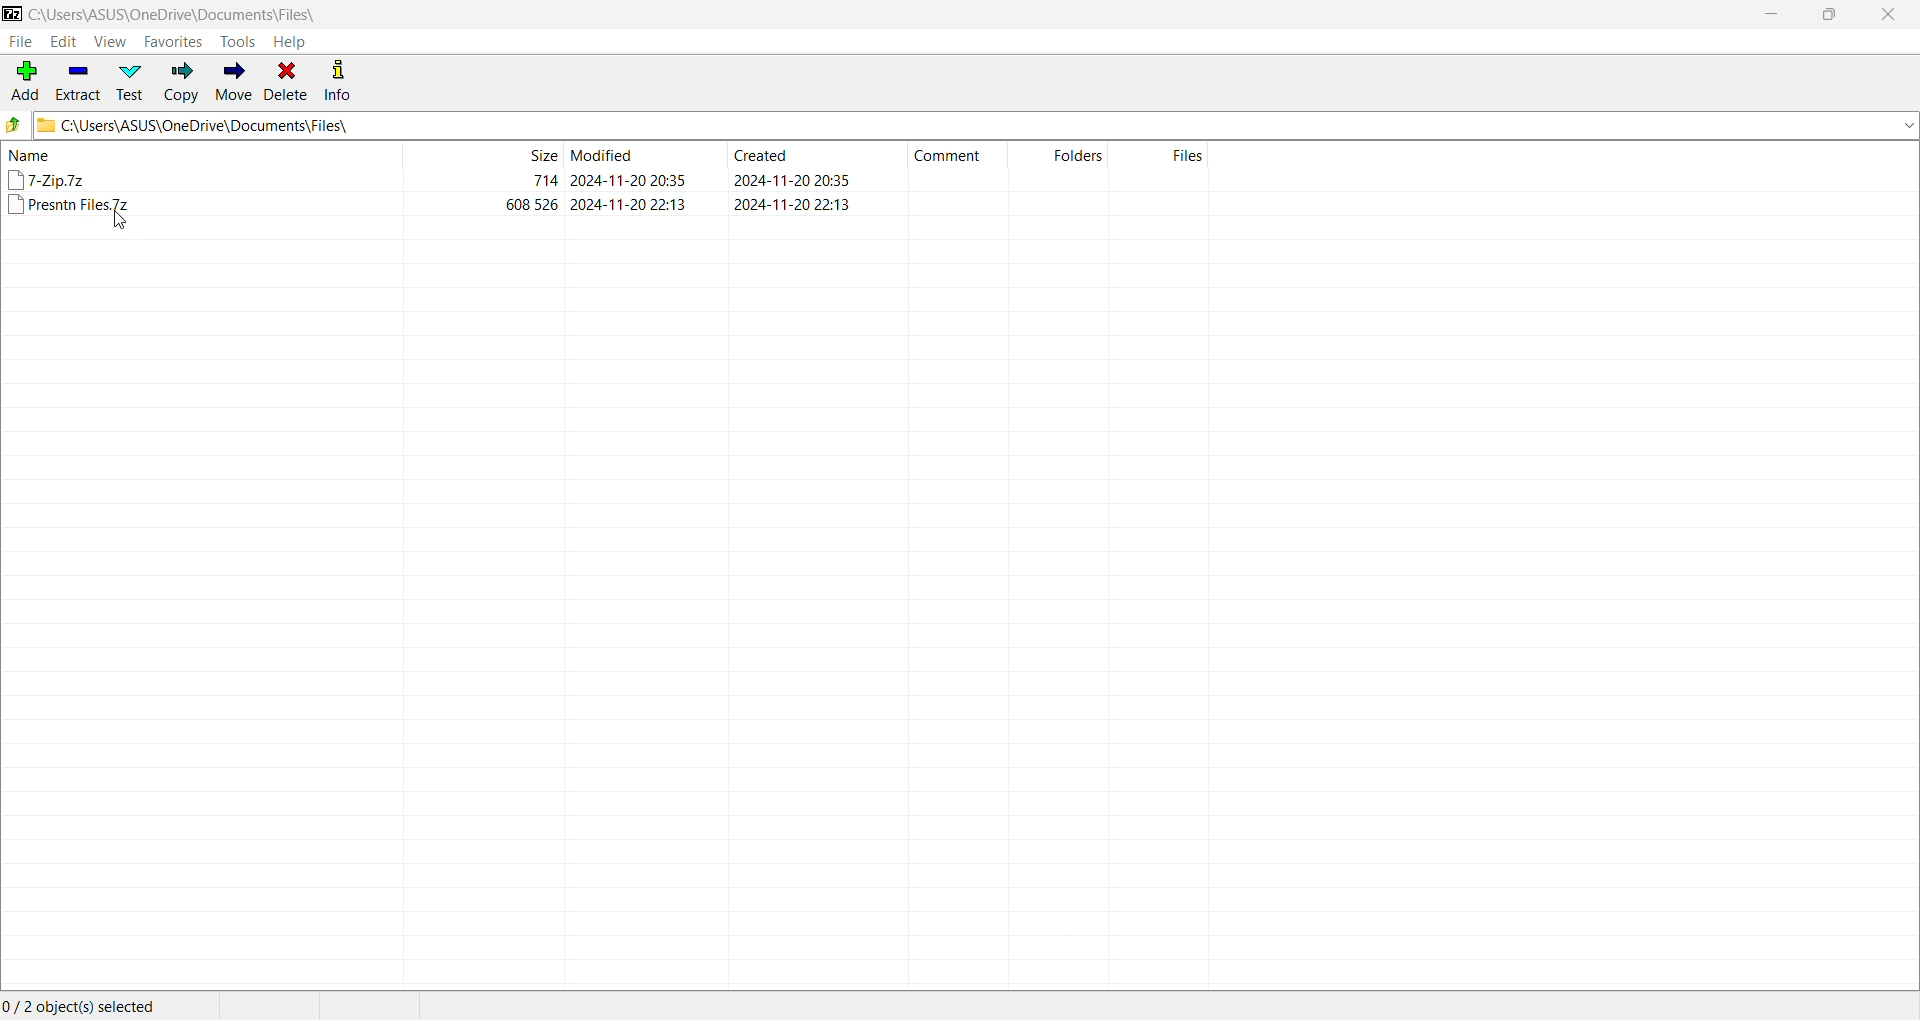  I want to click on Move, so click(235, 82).